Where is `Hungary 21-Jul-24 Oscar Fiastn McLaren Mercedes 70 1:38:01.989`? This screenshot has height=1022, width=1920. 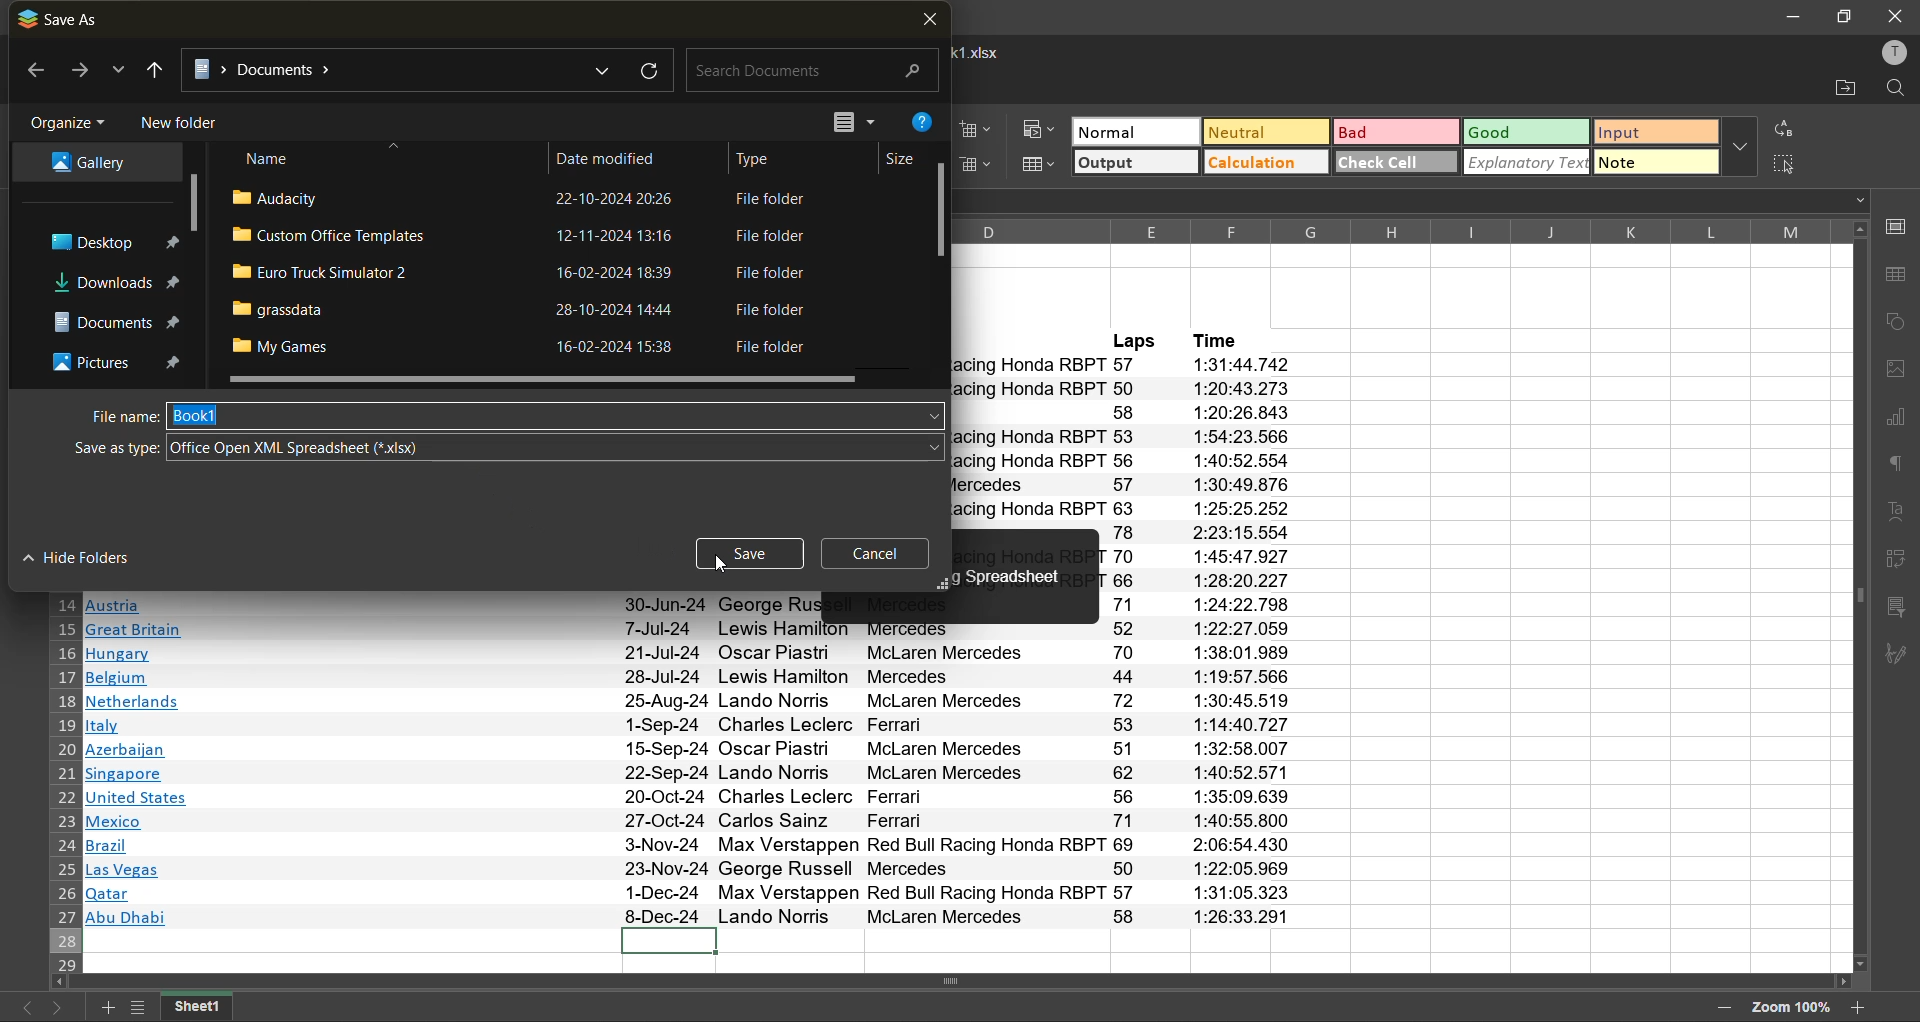
Hungary 21-Jul-24 Oscar Fiastn McLaren Mercedes 70 1:38:01.989 is located at coordinates (692, 653).